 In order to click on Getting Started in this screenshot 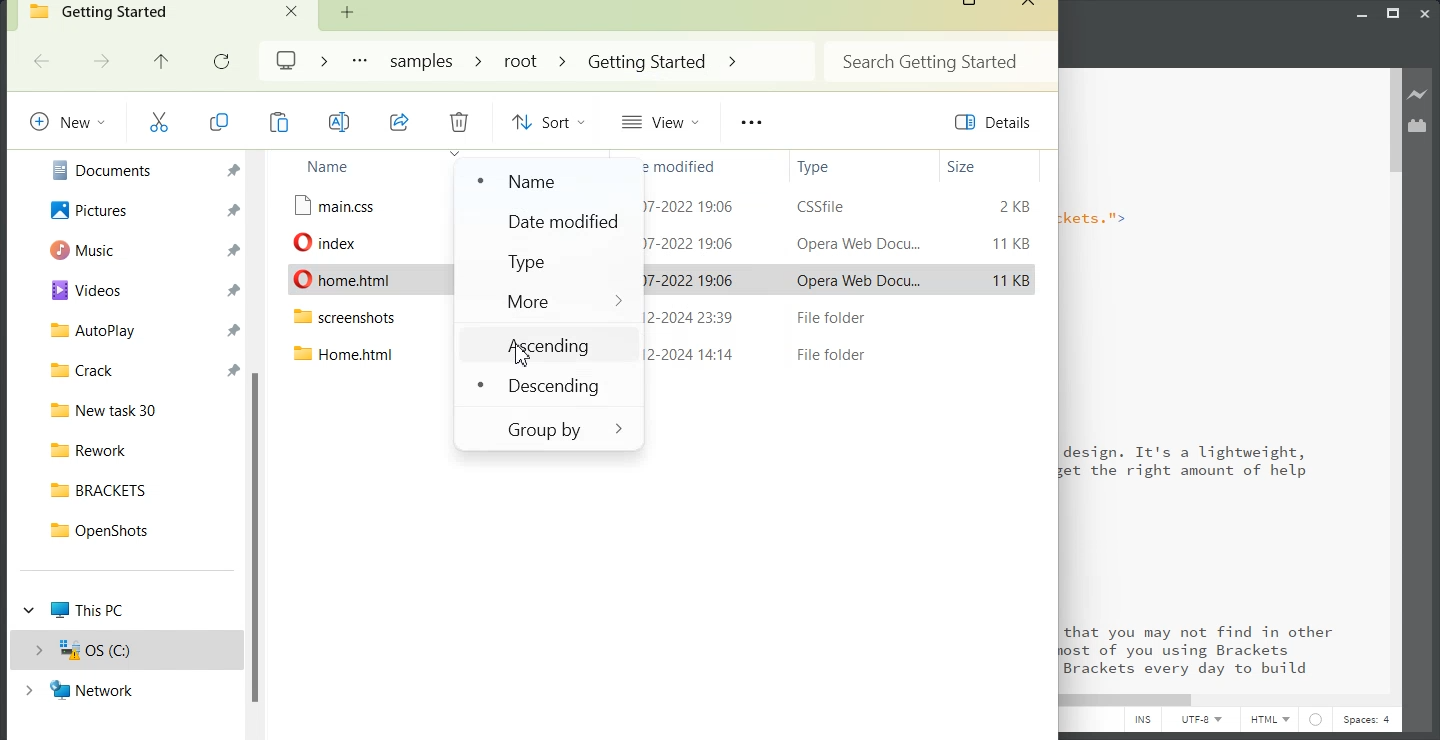, I will do `click(165, 15)`.